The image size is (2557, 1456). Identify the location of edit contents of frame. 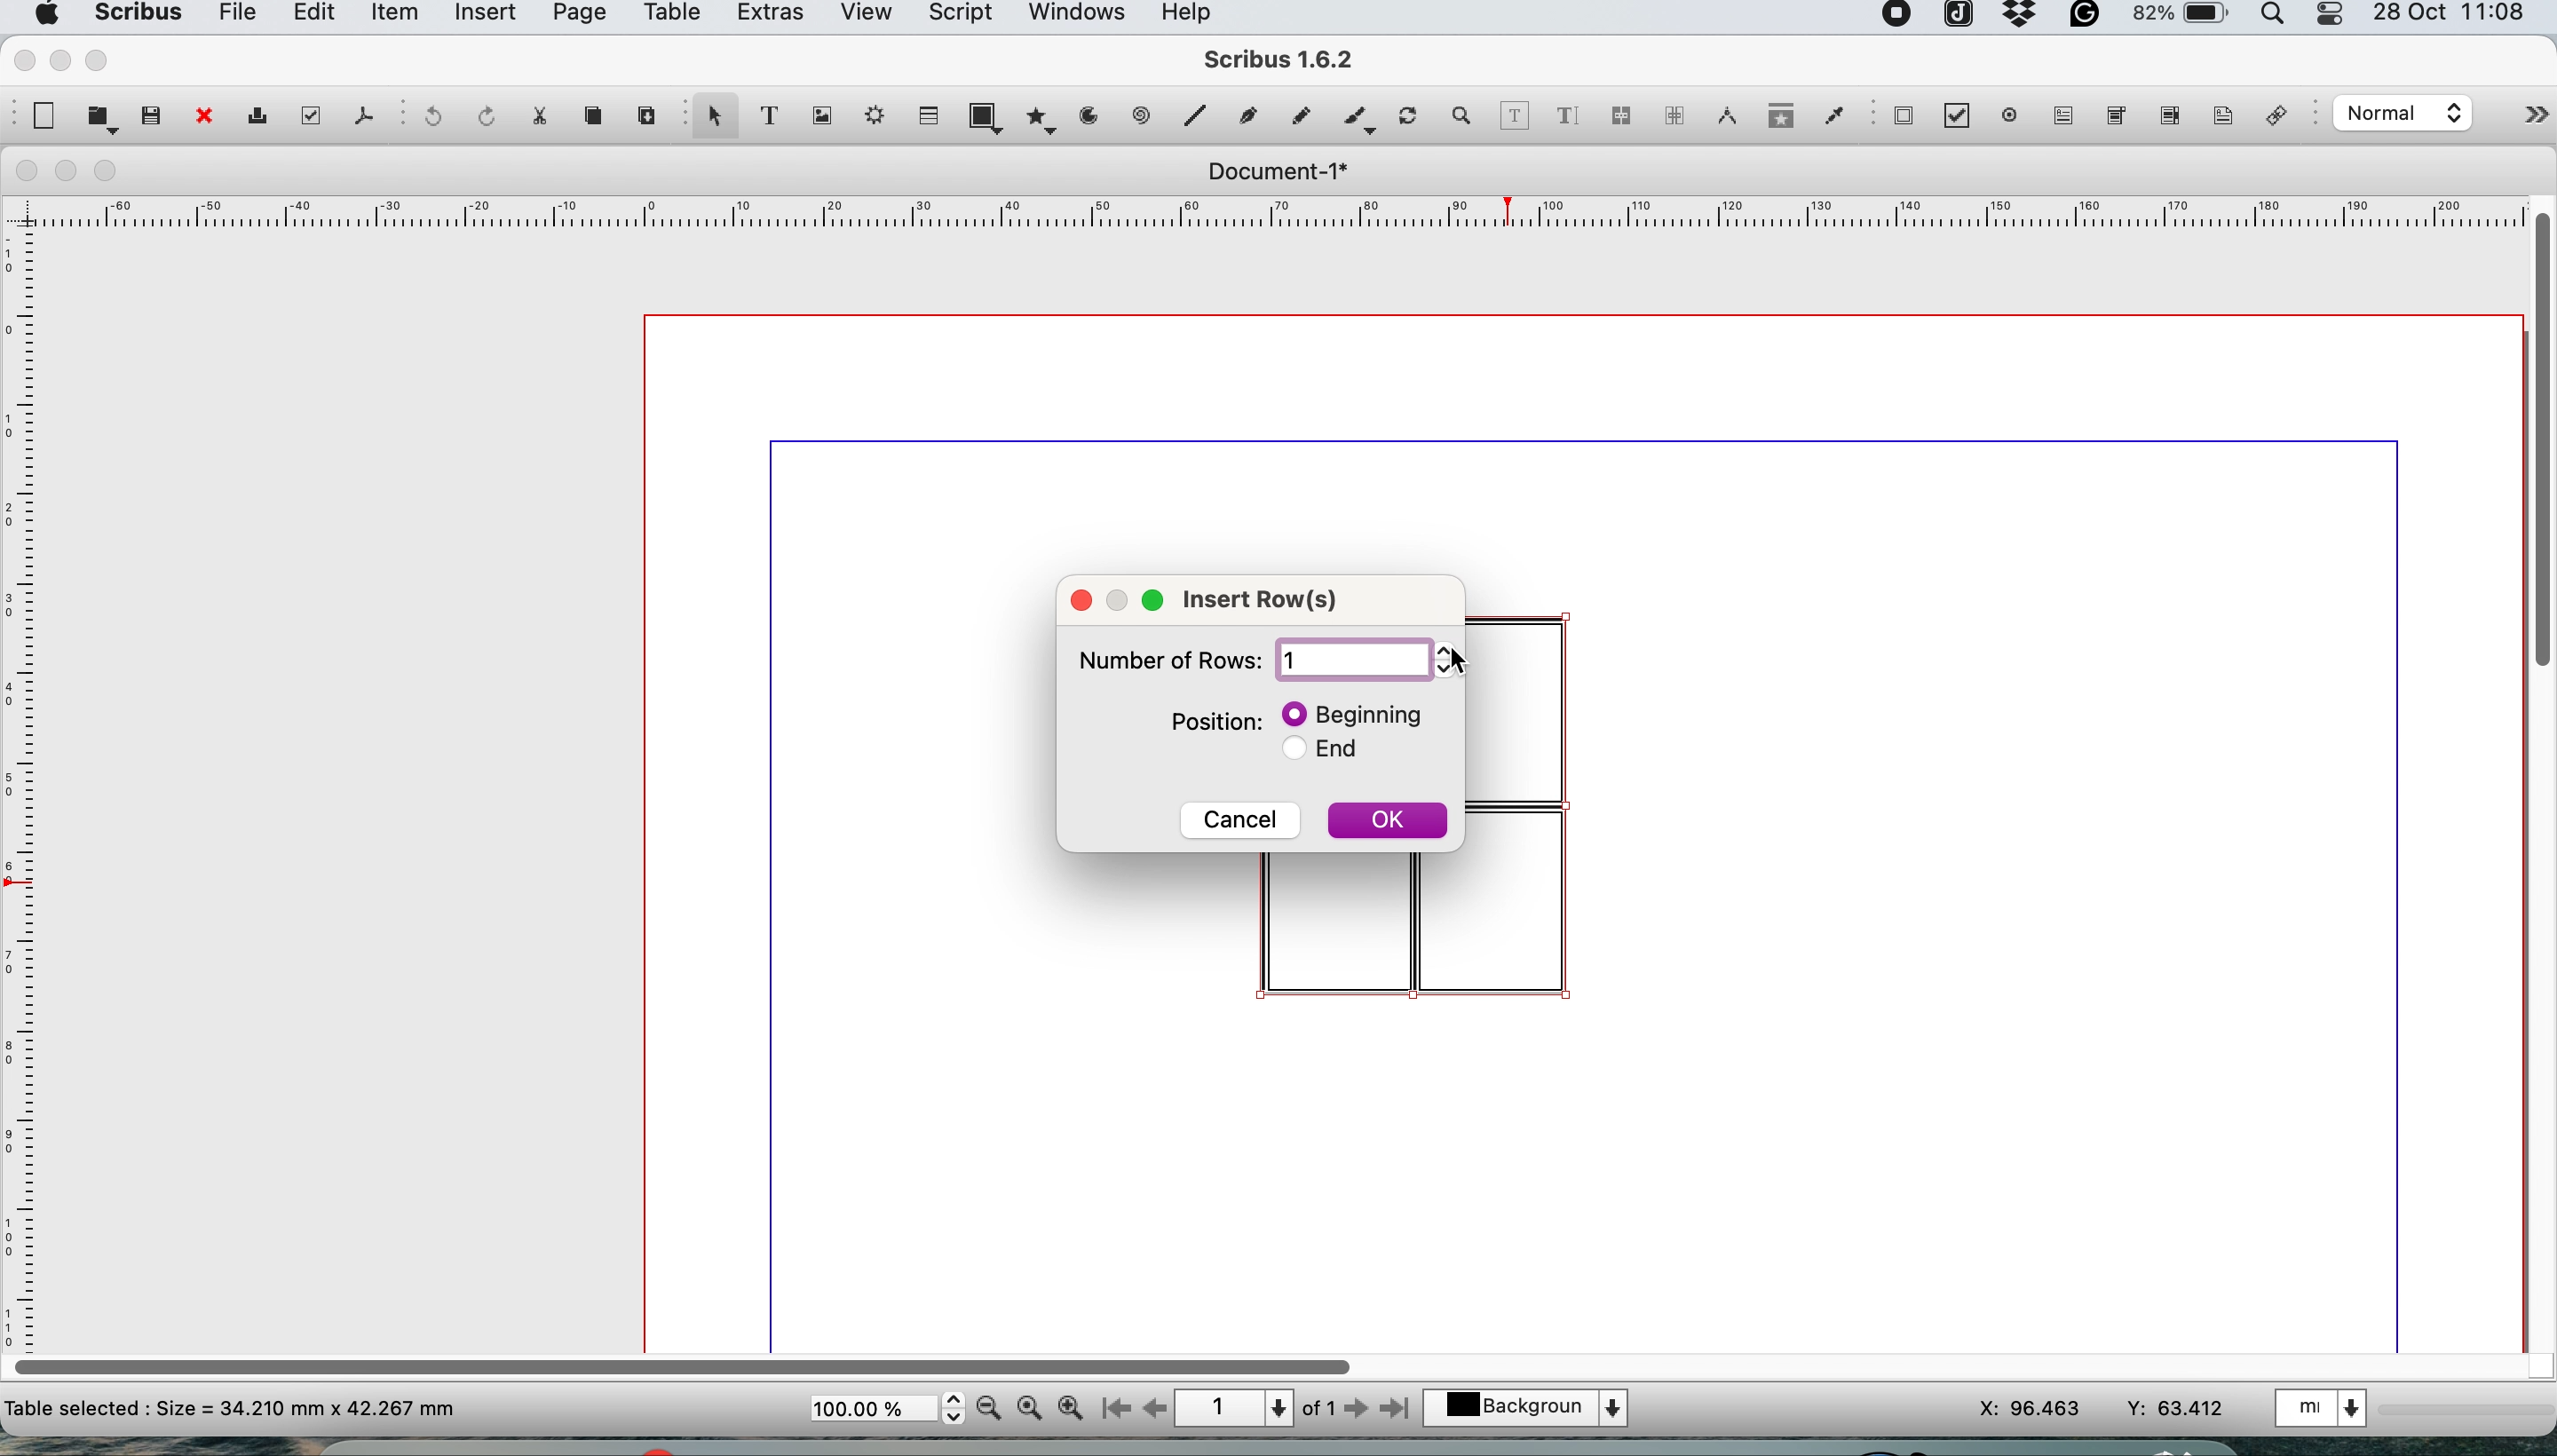
(1514, 114).